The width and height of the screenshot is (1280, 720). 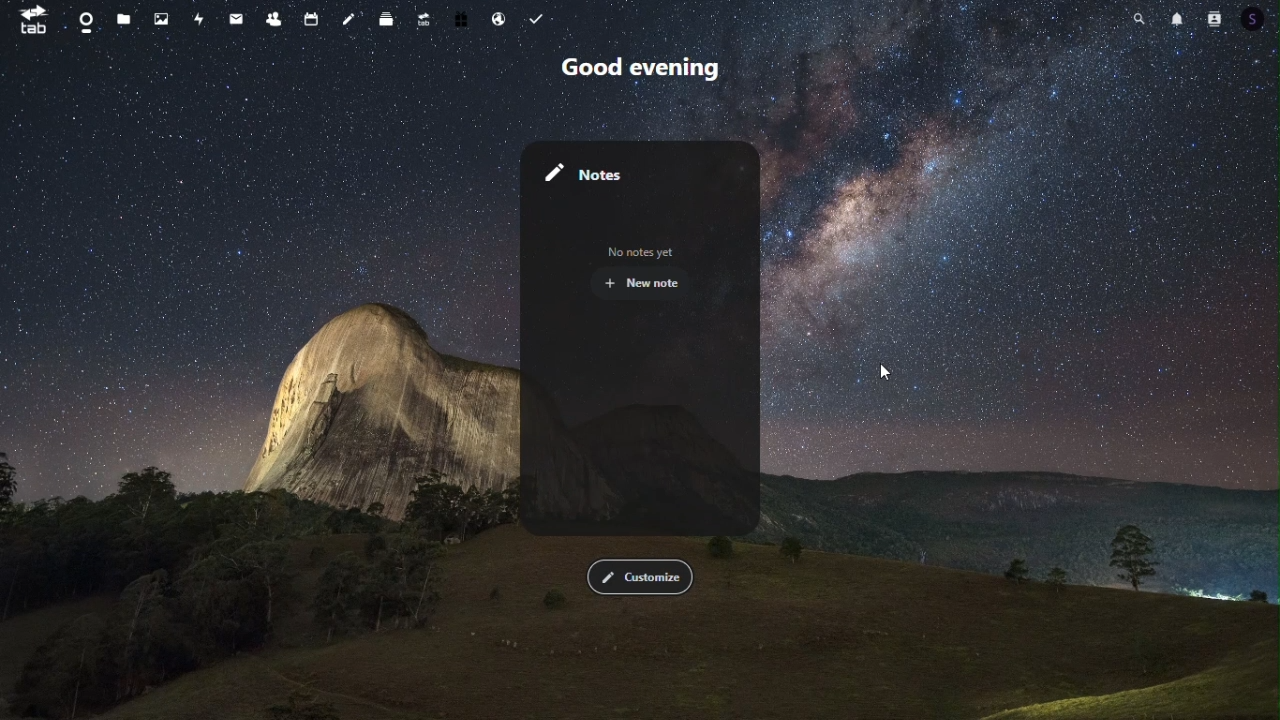 What do you see at coordinates (310, 19) in the screenshot?
I see `Calendar` at bounding box center [310, 19].